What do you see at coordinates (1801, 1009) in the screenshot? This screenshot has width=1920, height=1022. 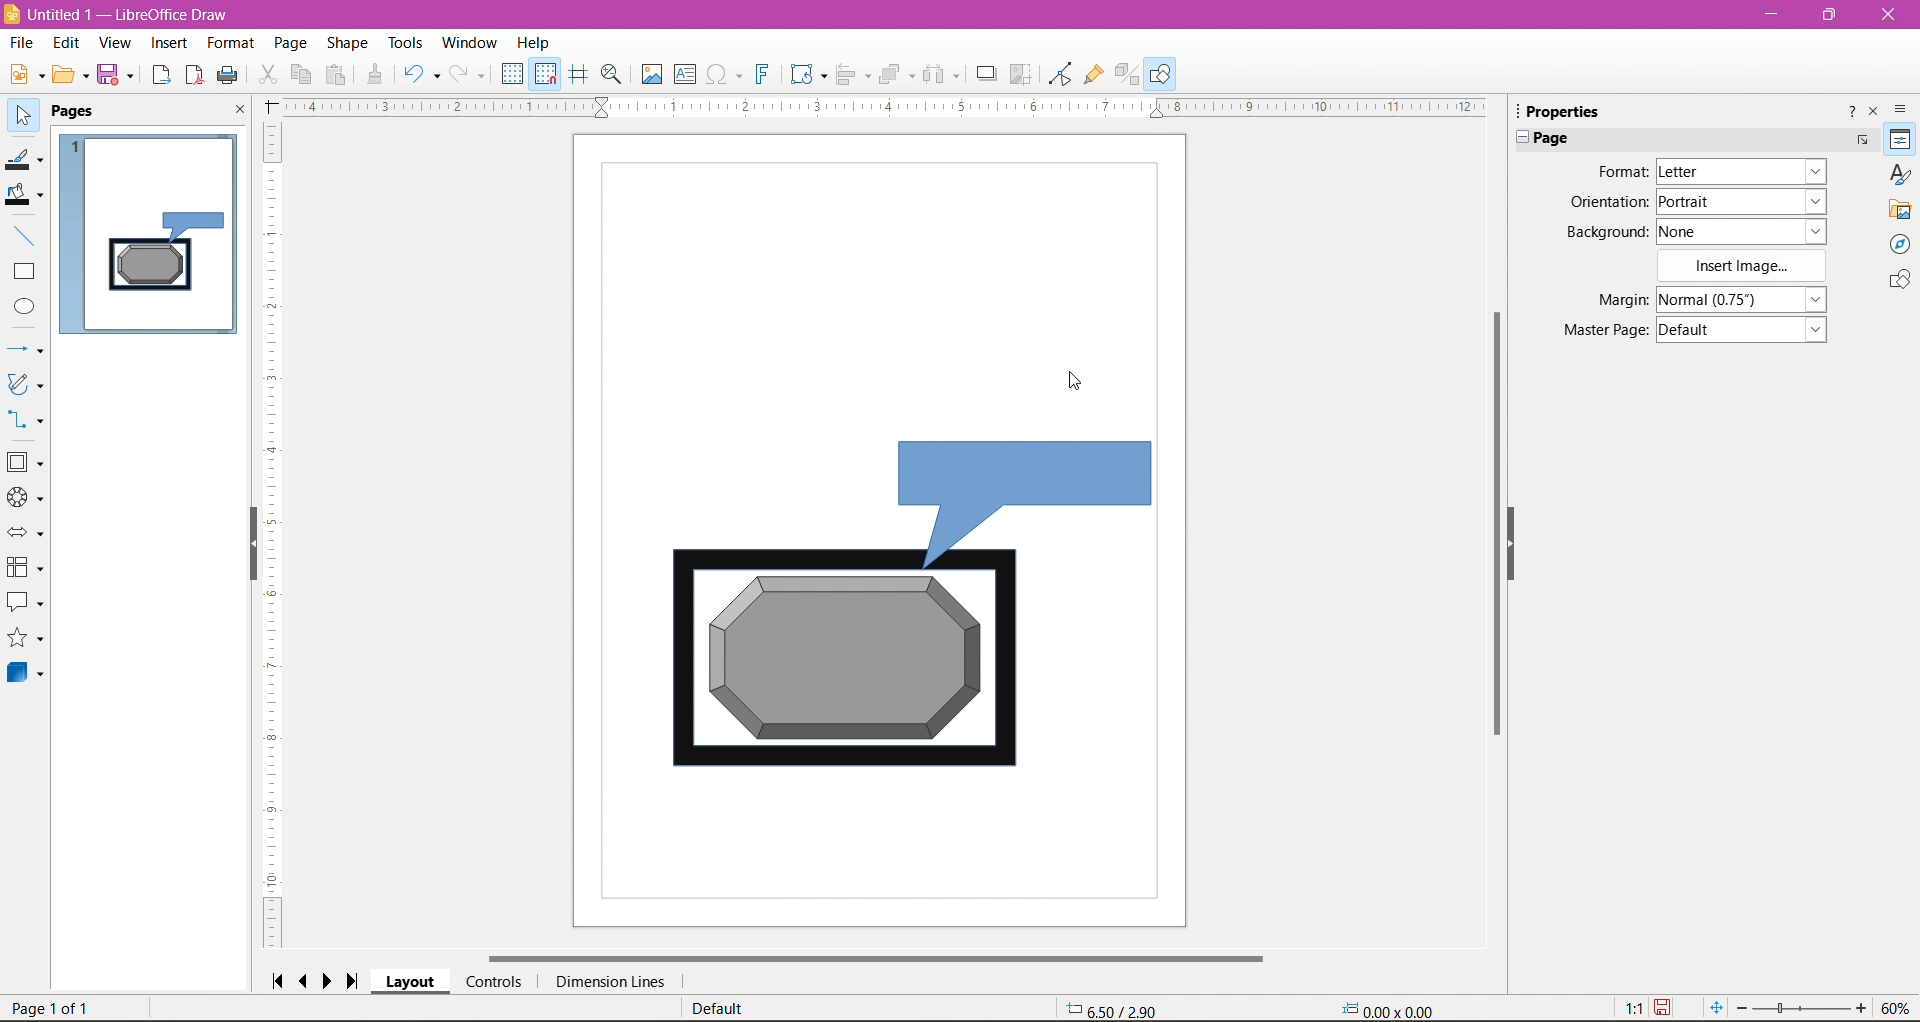 I see `slider` at bounding box center [1801, 1009].